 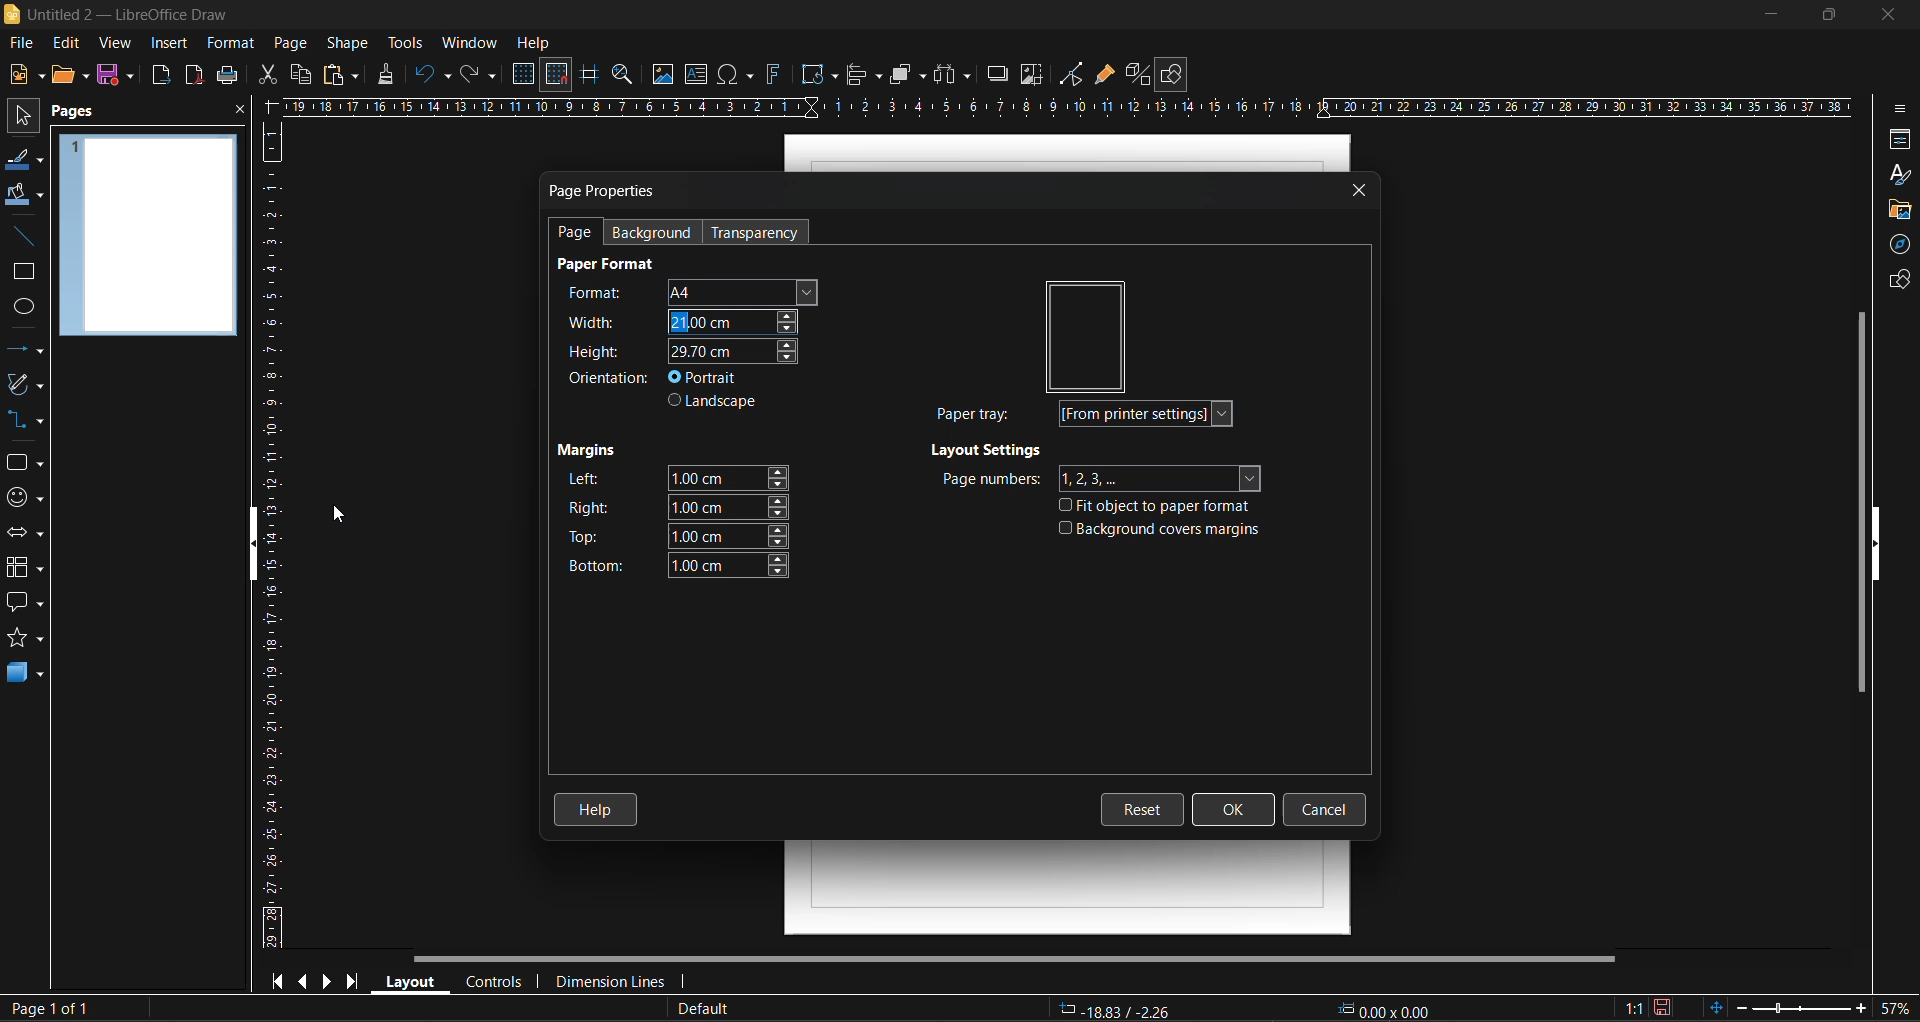 I want to click on hide, so click(x=244, y=545).